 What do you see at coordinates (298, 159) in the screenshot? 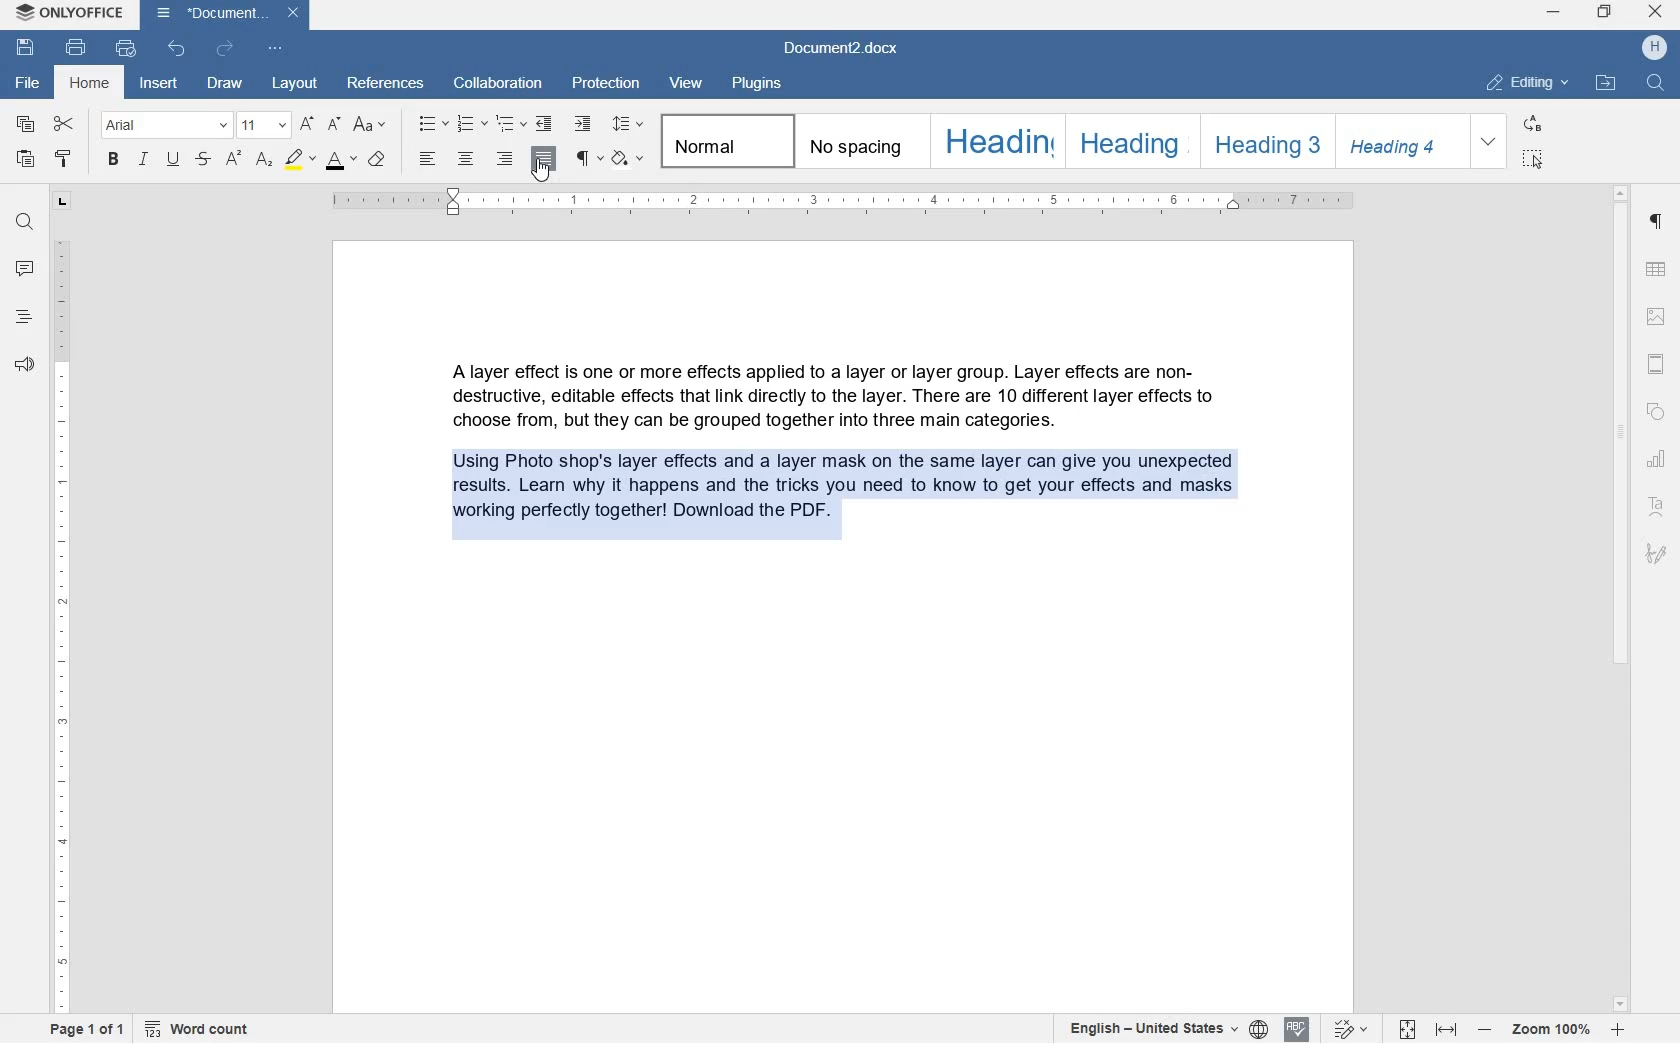
I see `HIGHLIGHT COLOR` at bounding box center [298, 159].